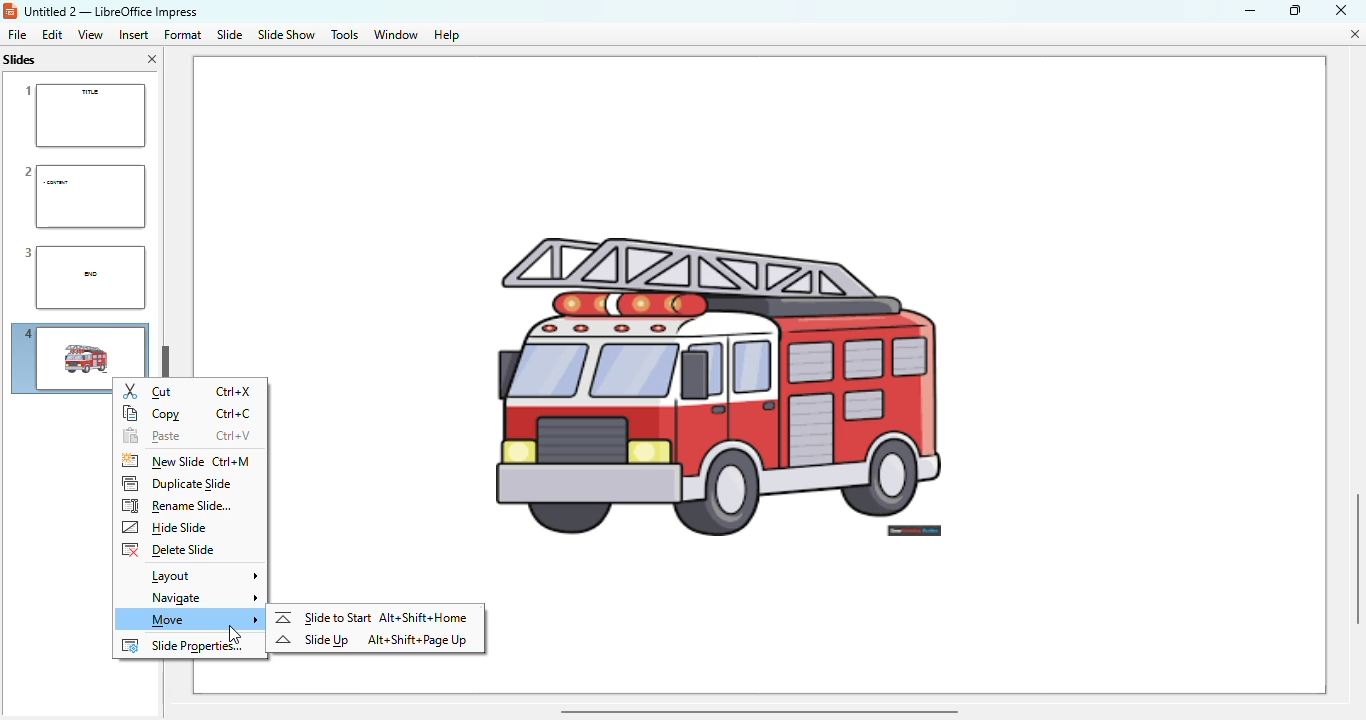 This screenshot has width=1366, height=720. Describe the element at coordinates (22, 59) in the screenshot. I see `slides` at that location.